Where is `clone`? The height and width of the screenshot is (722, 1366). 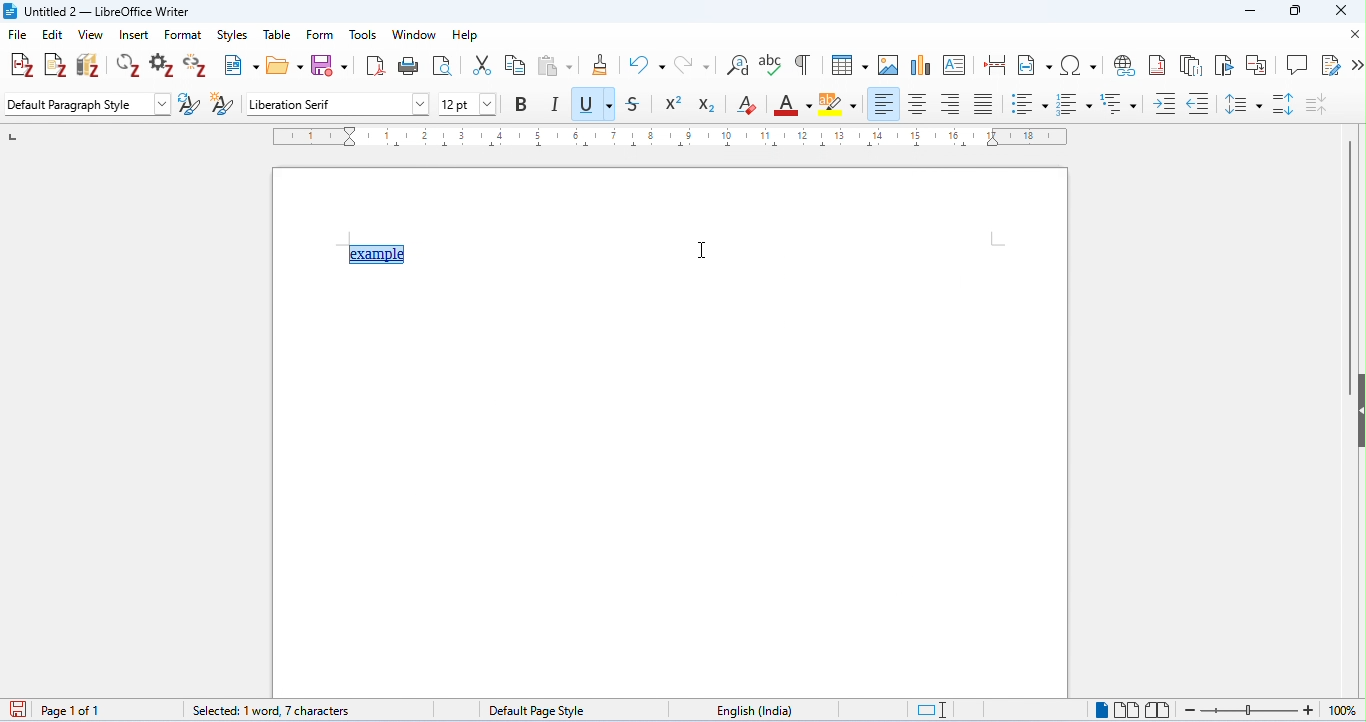 clone is located at coordinates (602, 65).